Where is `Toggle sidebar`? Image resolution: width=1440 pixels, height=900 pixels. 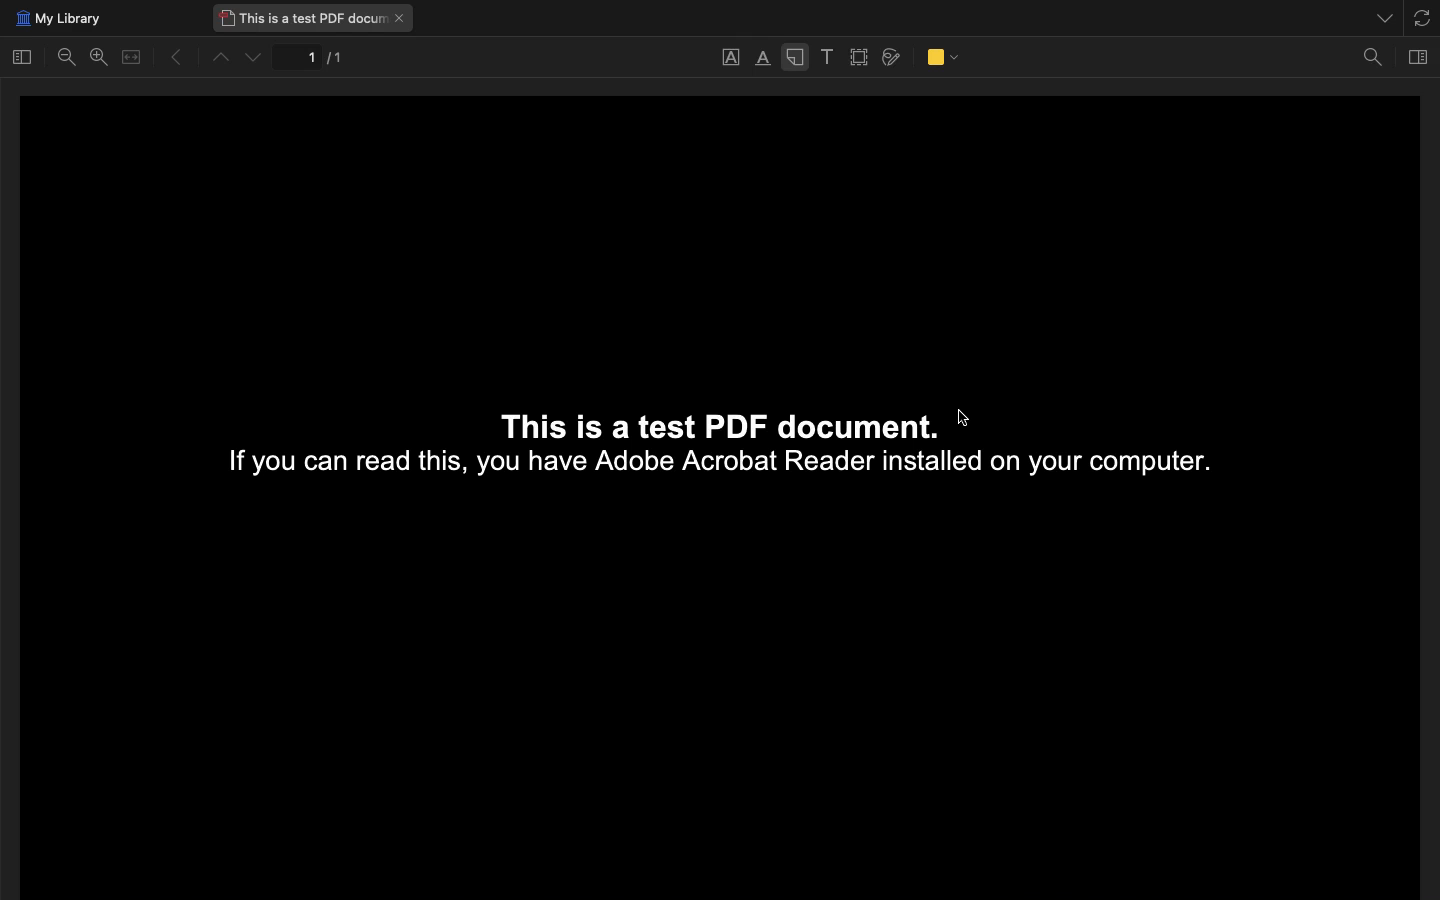
Toggle sidebar is located at coordinates (22, 56).